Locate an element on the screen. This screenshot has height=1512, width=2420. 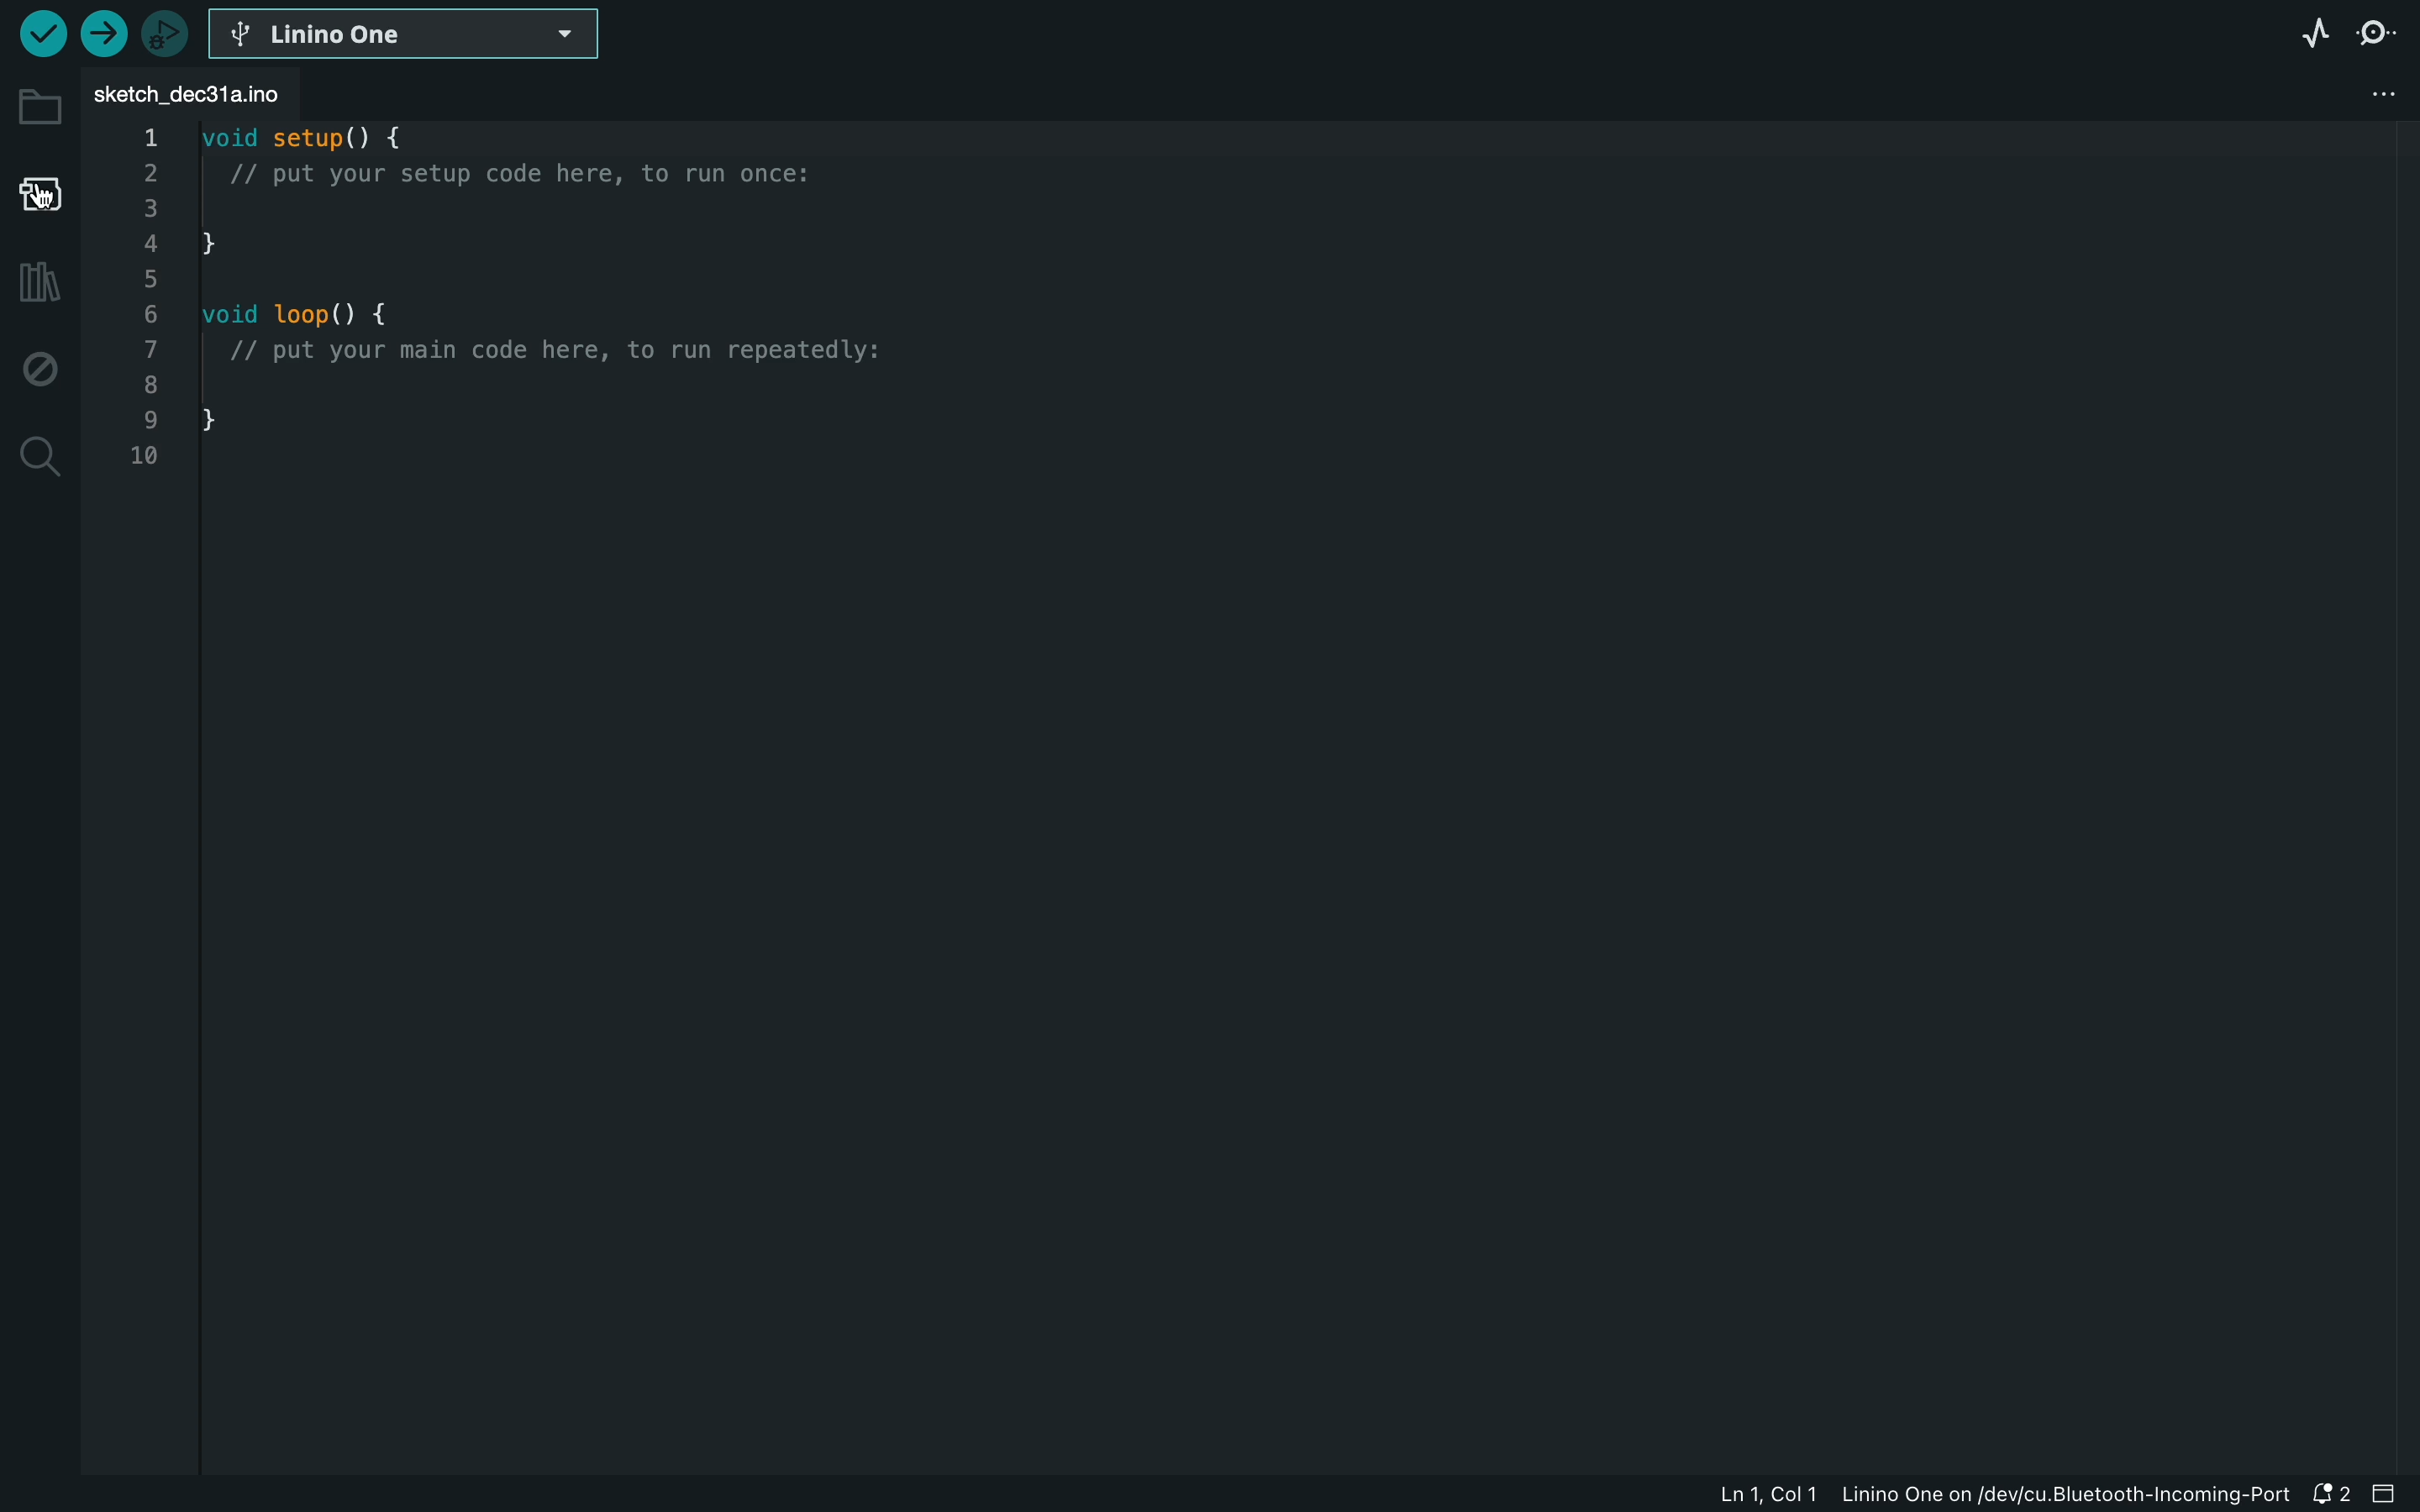
file information is located at coordinates (1989, 1497).